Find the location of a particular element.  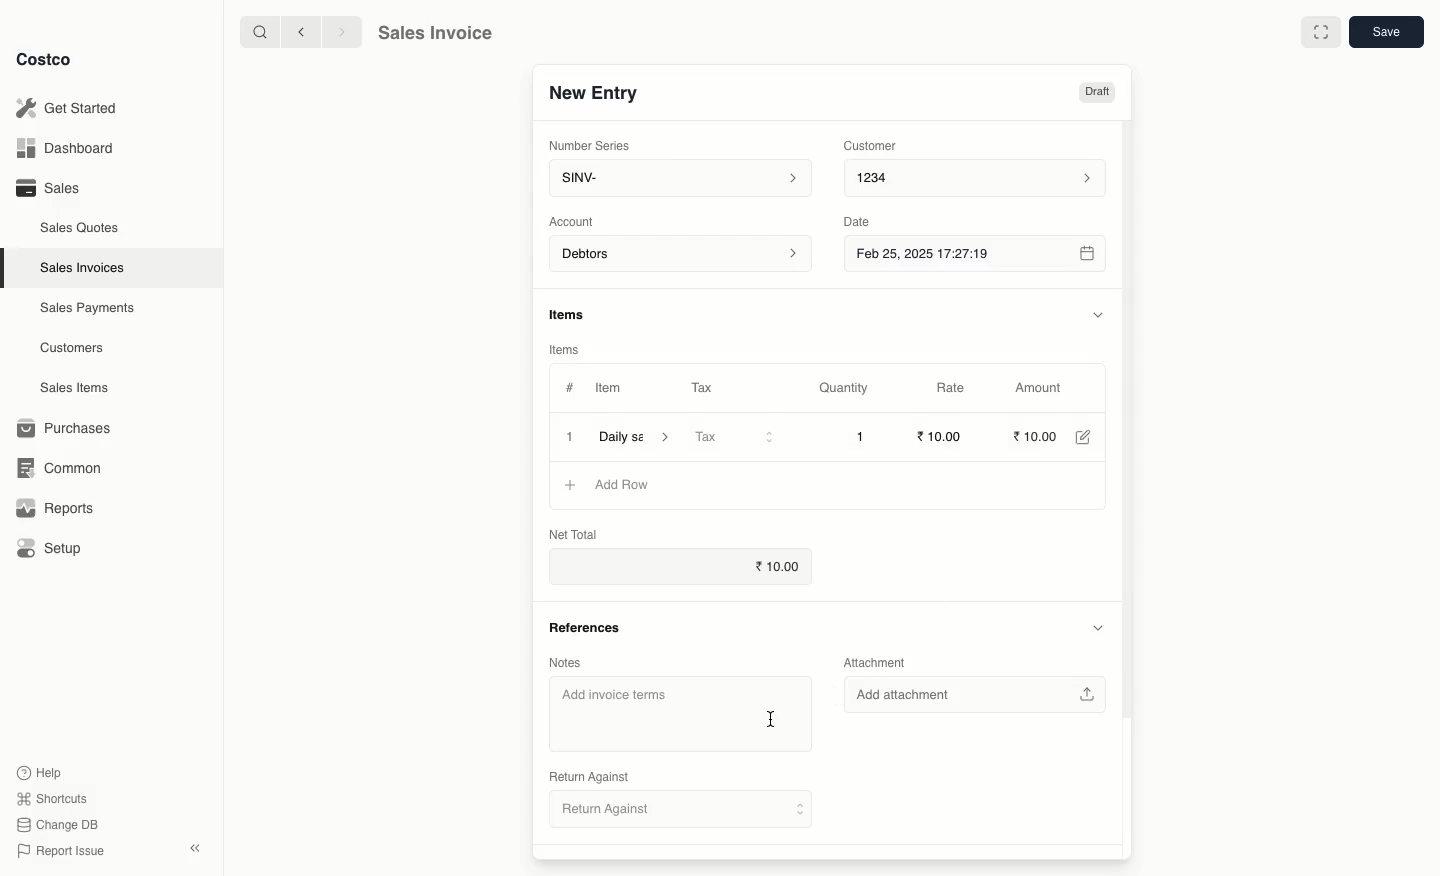

Notes is located at coordinates (566, 662).